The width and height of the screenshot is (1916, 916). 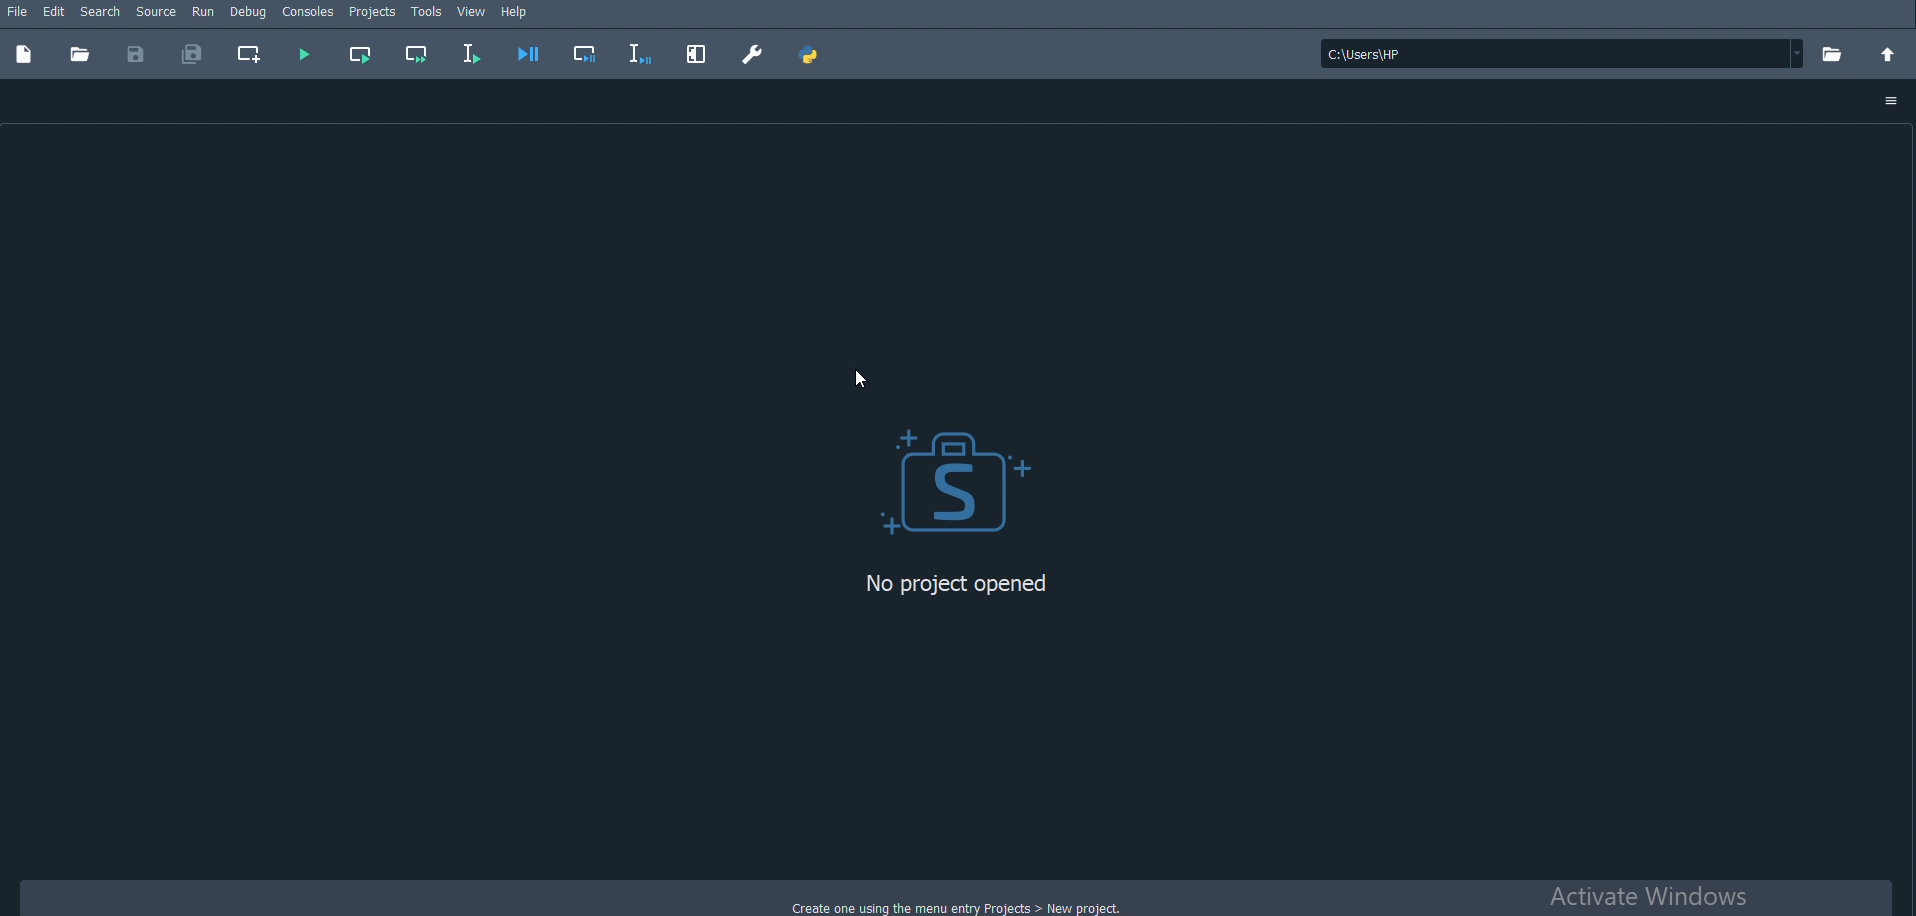 I want to click on Debug selection or current line, so click(x=640, y=52).